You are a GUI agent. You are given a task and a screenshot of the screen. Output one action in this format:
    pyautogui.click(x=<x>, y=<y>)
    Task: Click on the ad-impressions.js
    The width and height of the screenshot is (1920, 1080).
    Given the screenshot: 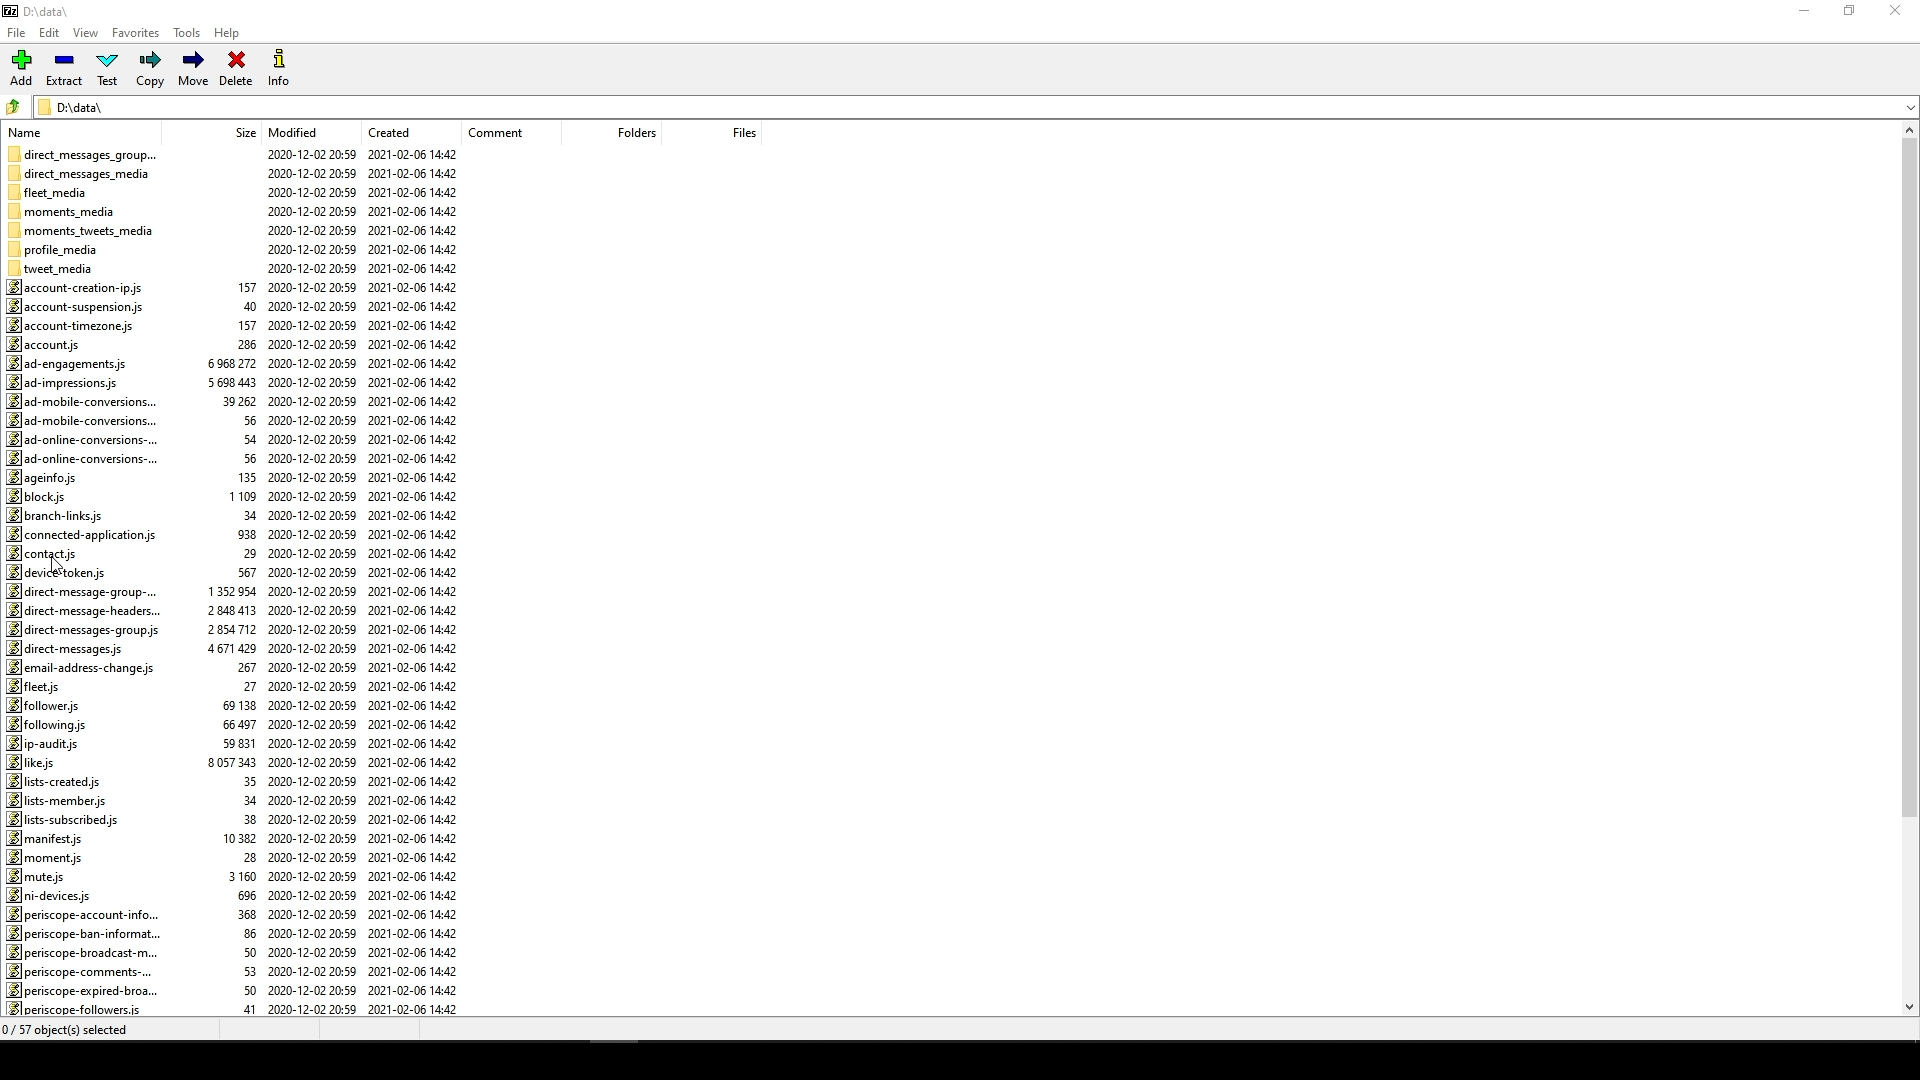 What is the action you would take?
    pyautogui.click(x=70, y=383)
    